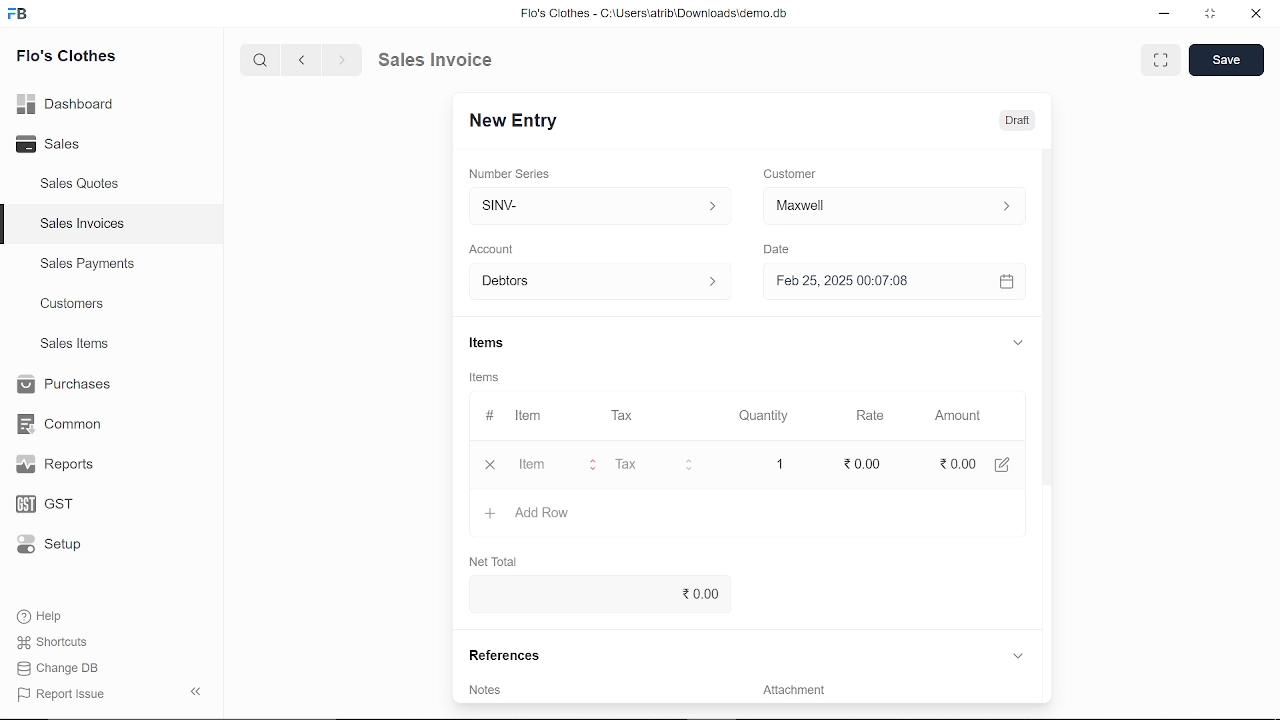 This screenshot has height=720, width=1280. What do you see at coordinates (529, 514) in the screenshot?
I see `+ Add Row` at bounding box center [529, 514].